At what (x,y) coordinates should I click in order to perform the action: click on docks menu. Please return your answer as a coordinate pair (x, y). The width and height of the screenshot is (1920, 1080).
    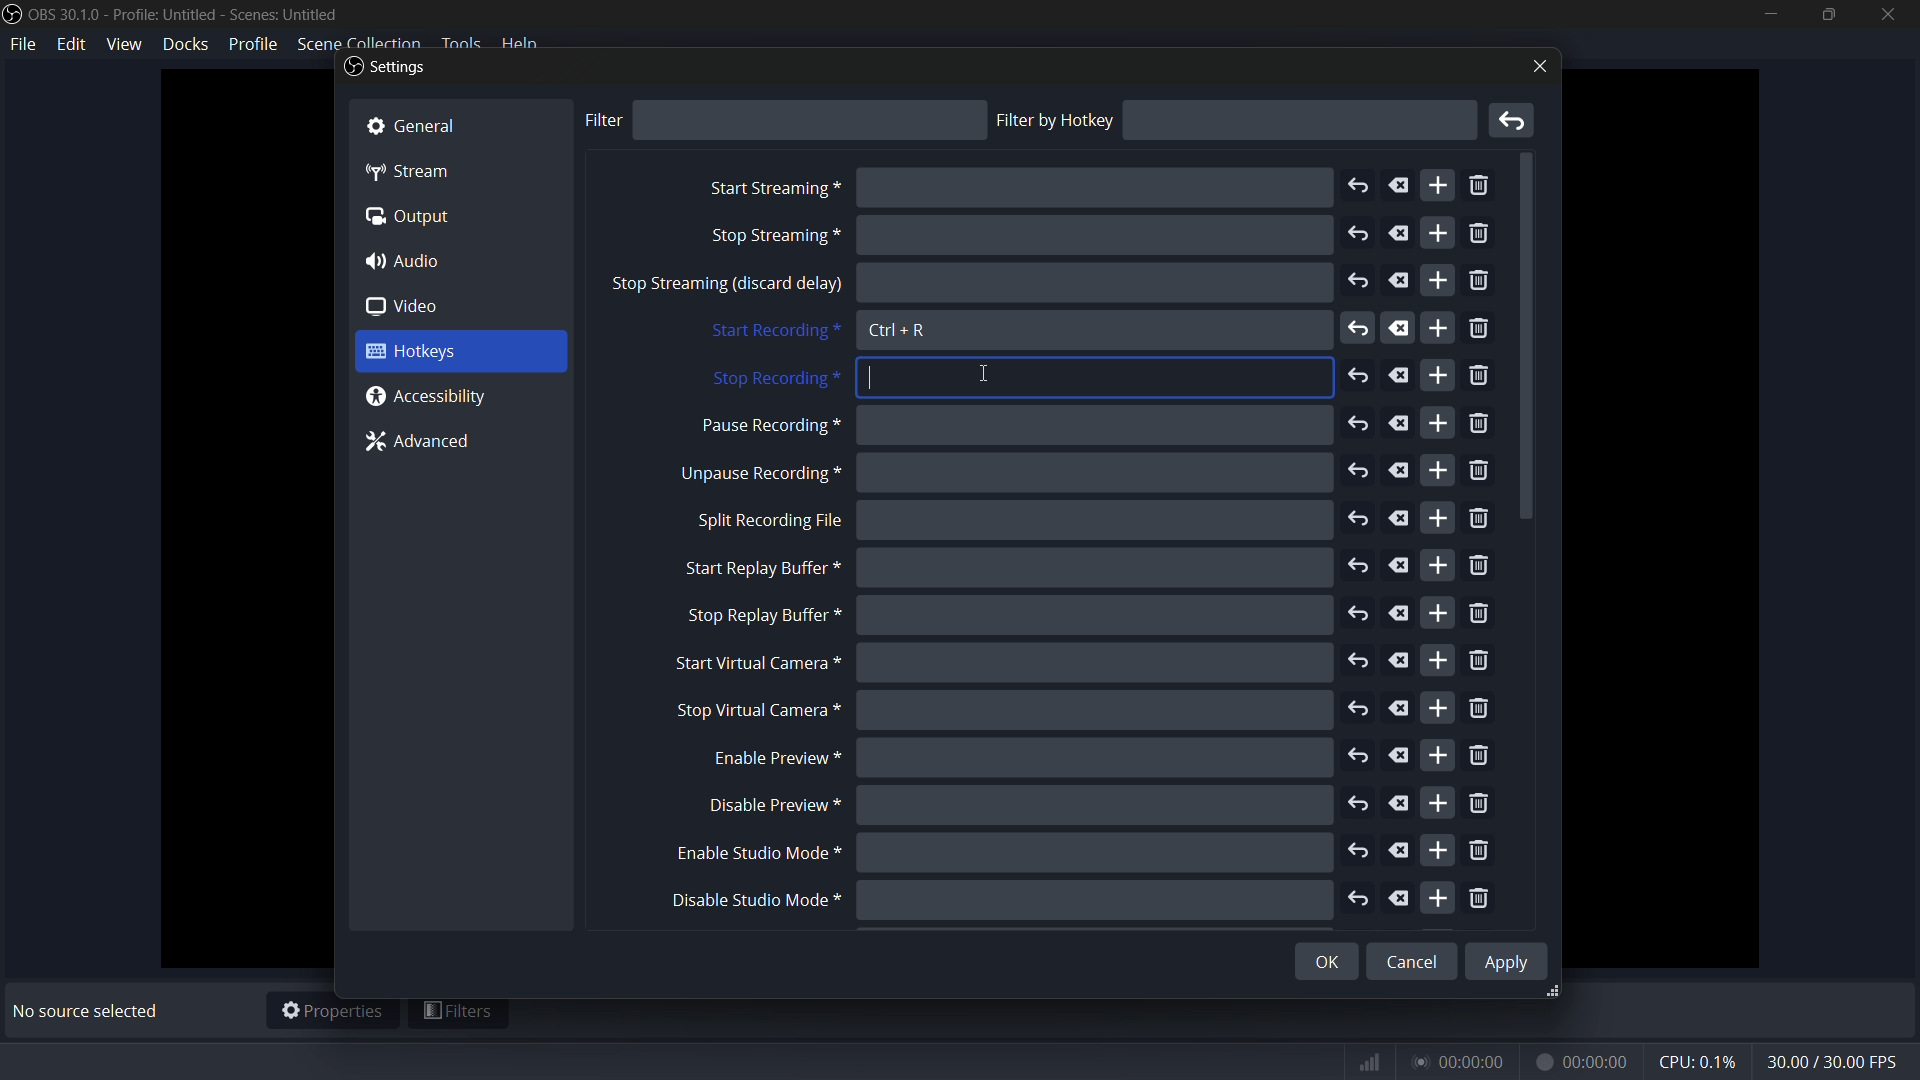
    Looking at the image, I should click on (187, 43).